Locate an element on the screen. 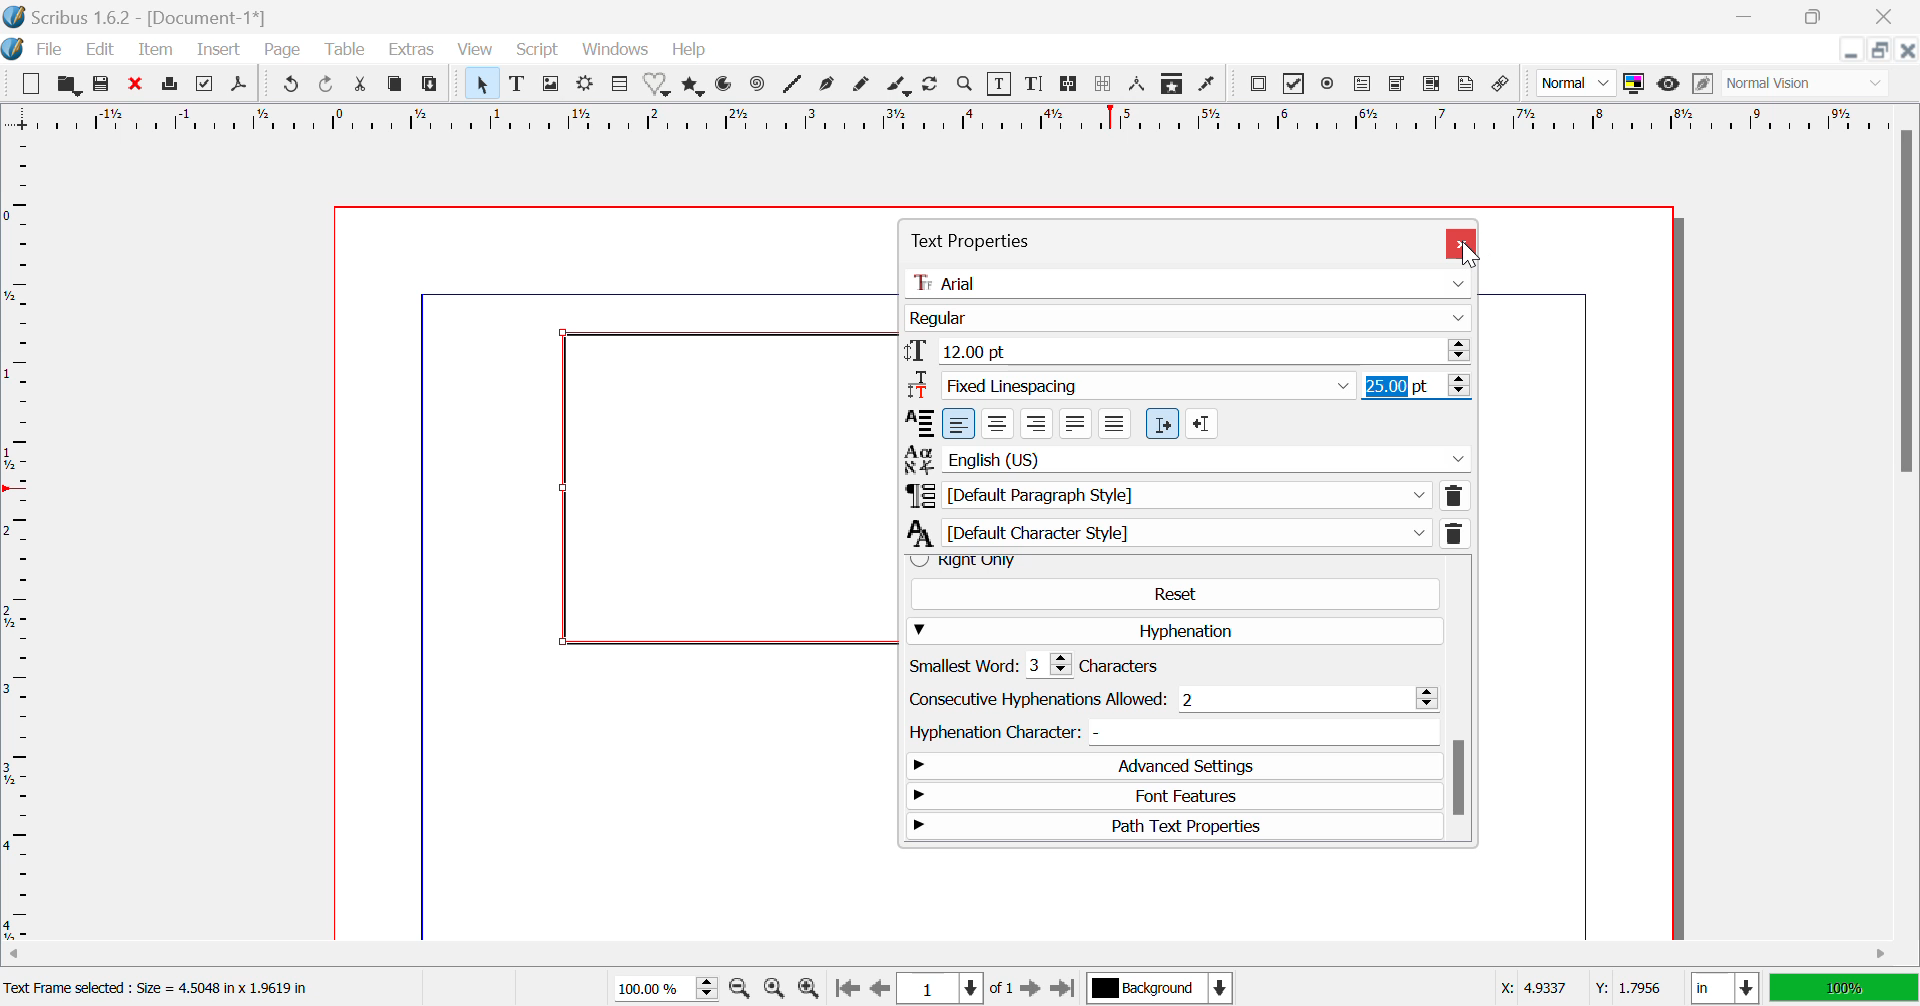 The height and width of the screenshot is (1006, 1920). Arcs is located at coordinates (727, 87).